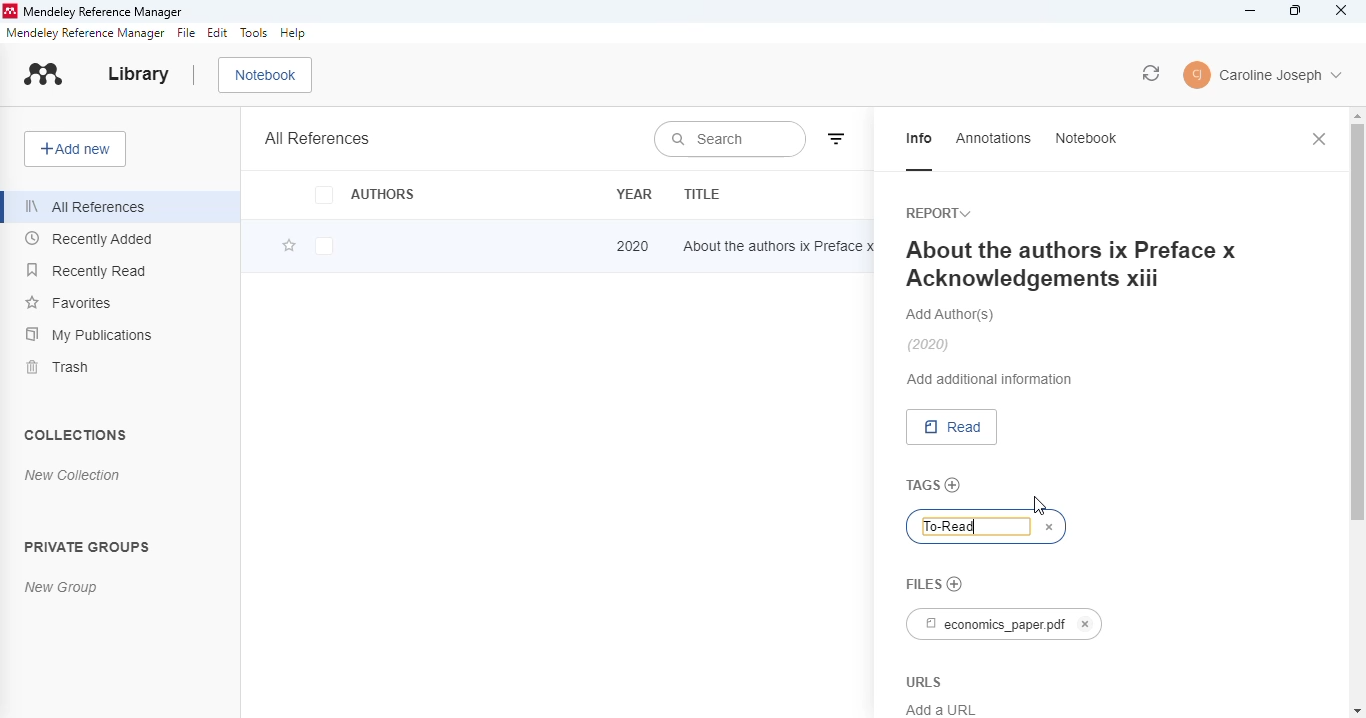 Image resolution: width=1366 pixels, height=718 pixels. What do you see at coordinates (922, 484) in the screenshot?
I see `tags` at bounding box center [922, 484].